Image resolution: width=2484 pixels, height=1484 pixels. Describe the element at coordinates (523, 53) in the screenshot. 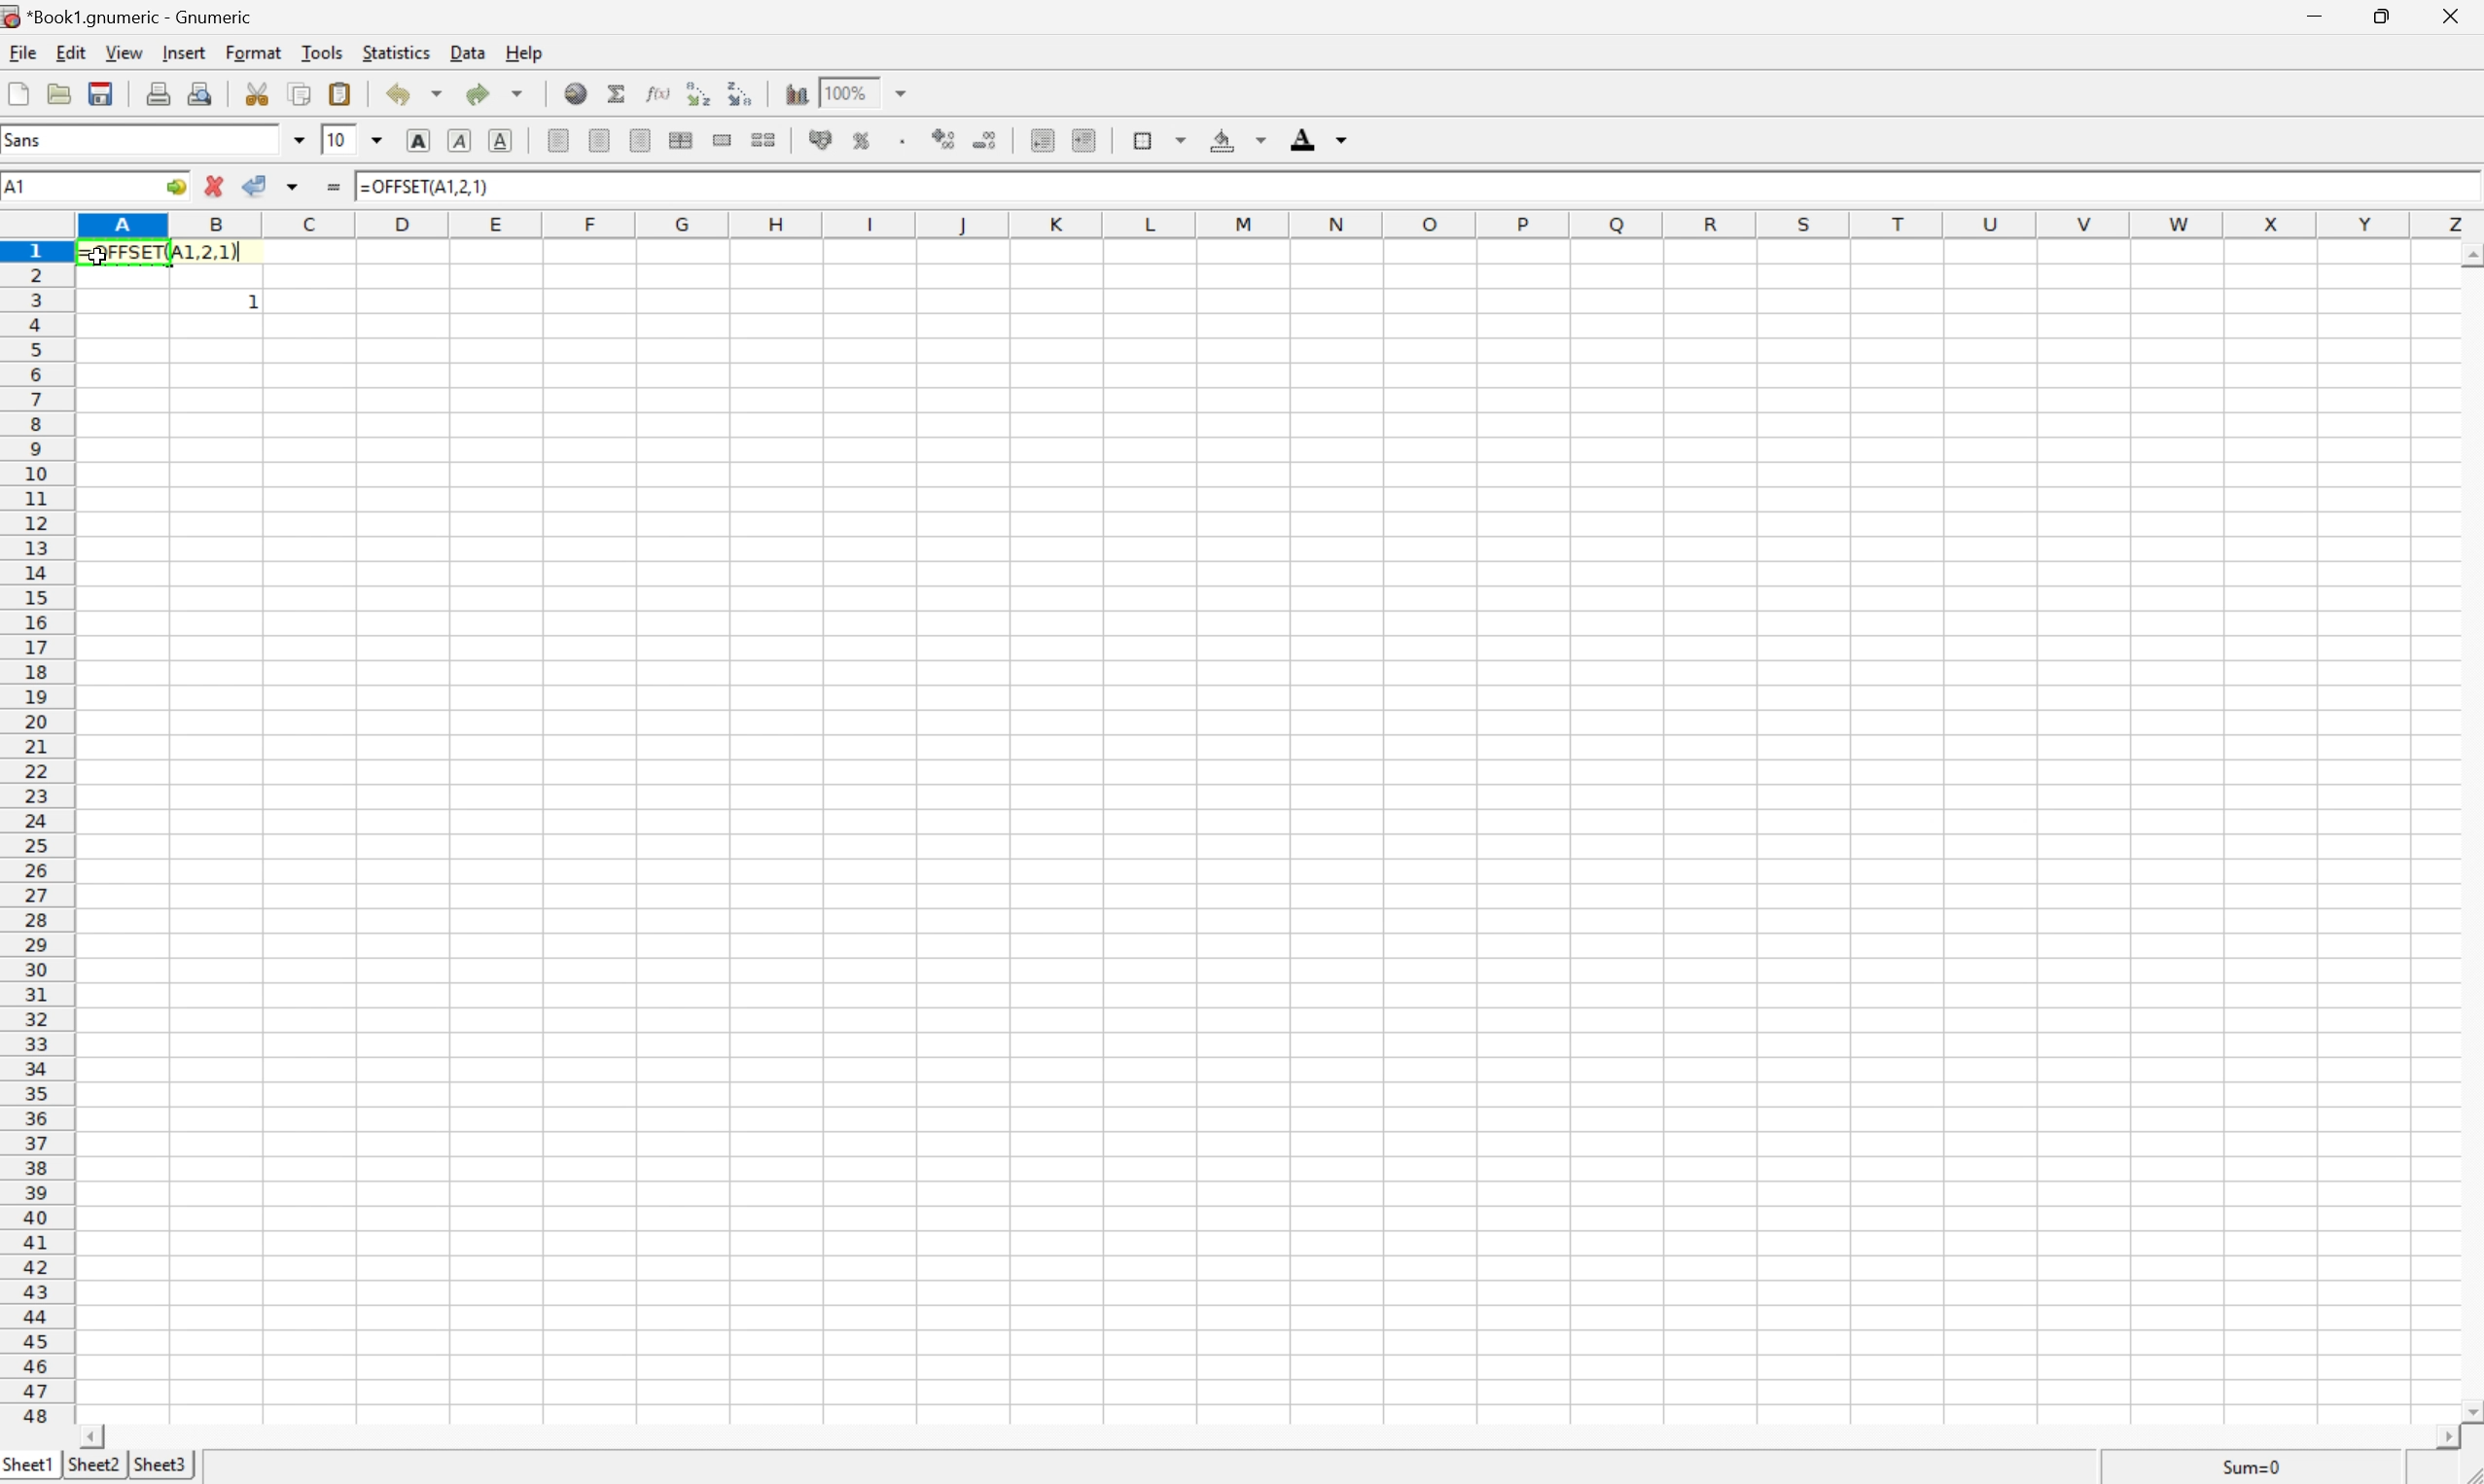

I see `help` at that location.